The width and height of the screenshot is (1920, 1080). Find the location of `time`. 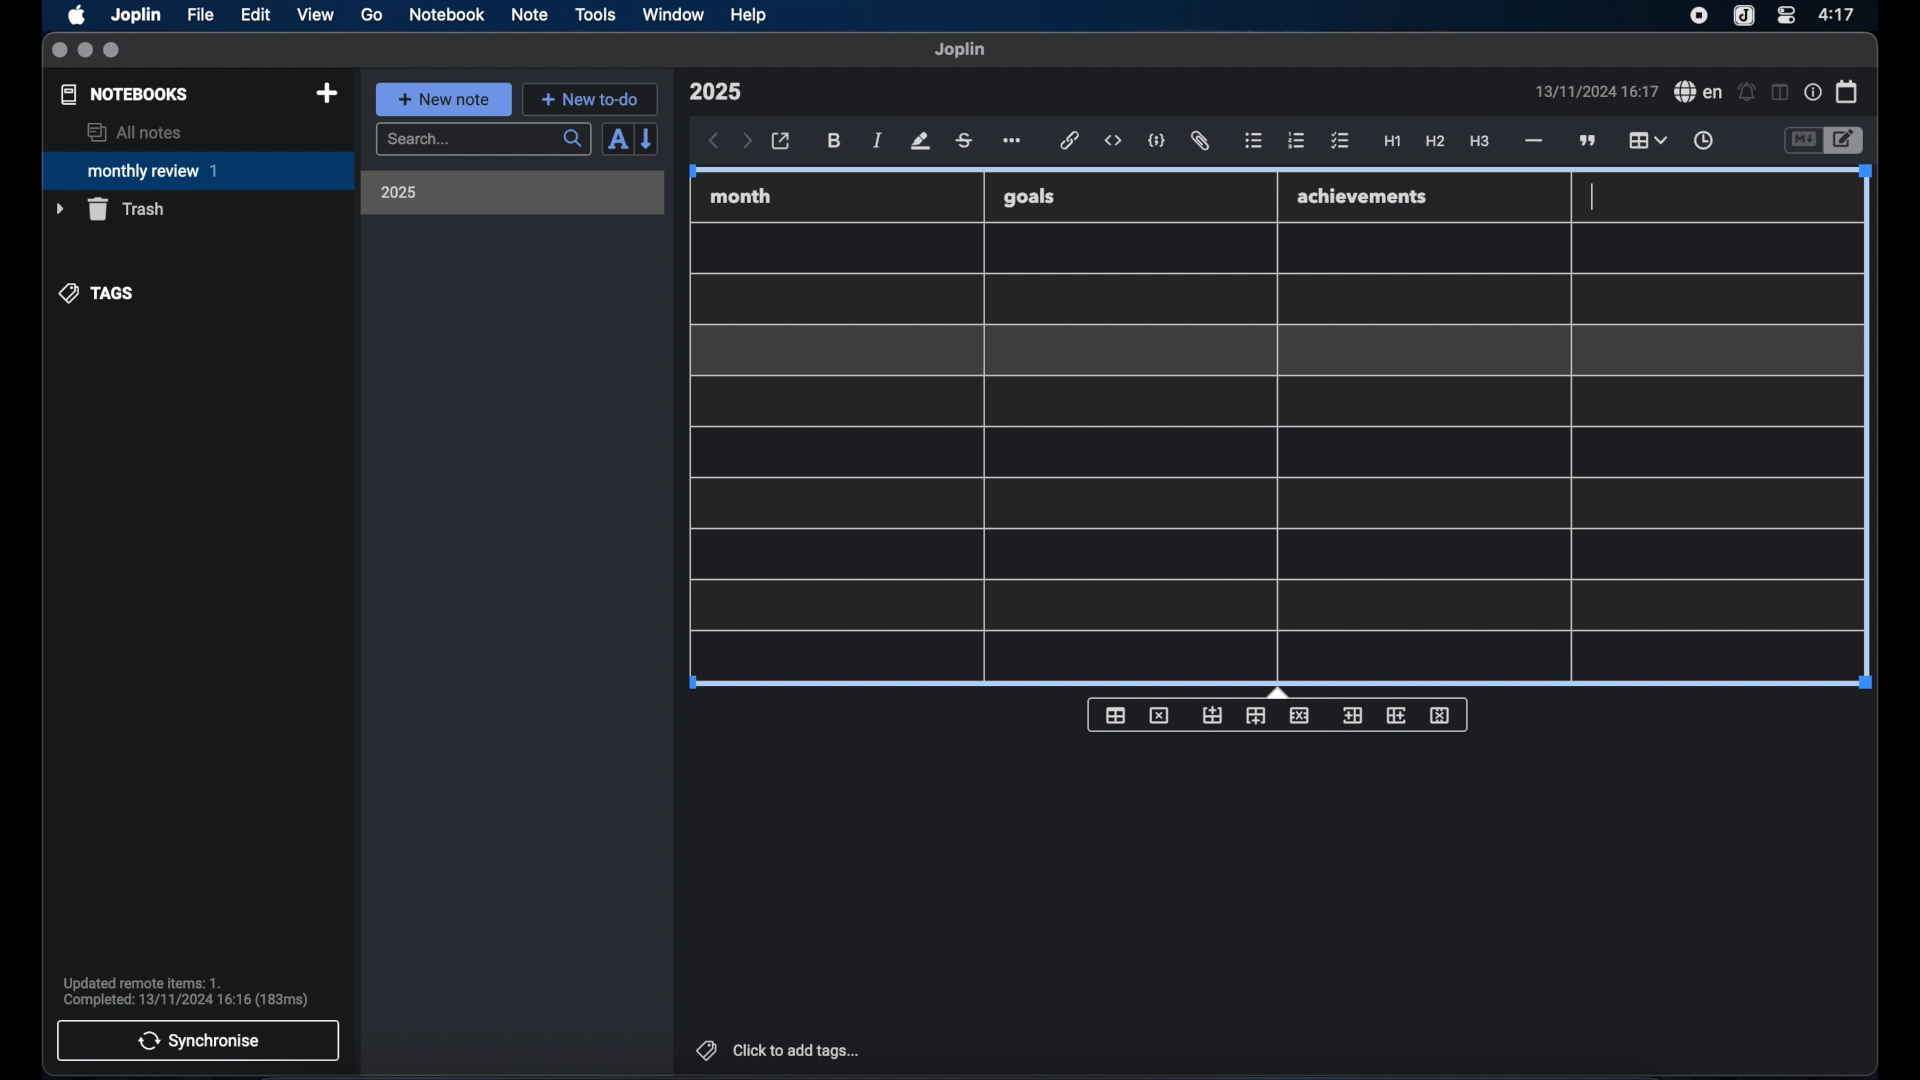

time is located at coordinates (1839, 14).